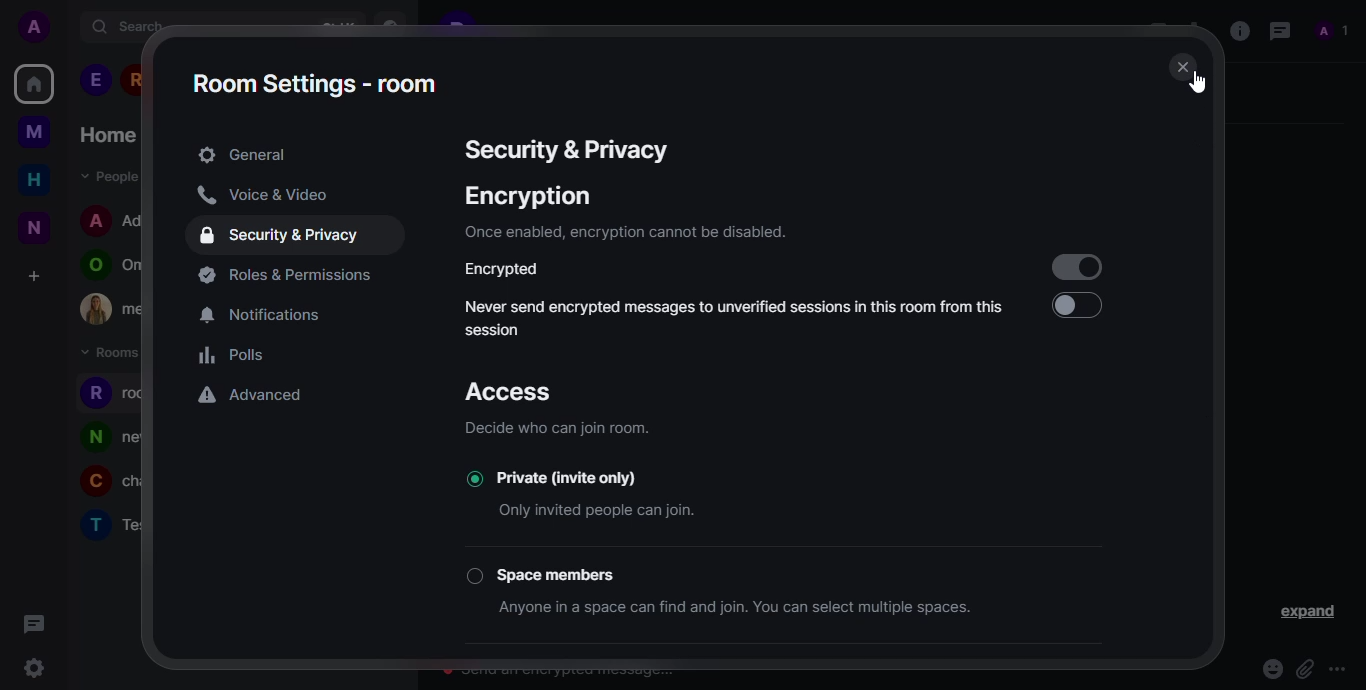 This screenshot has width=1366, height=690. I want to click on profile, so click(92, 484).